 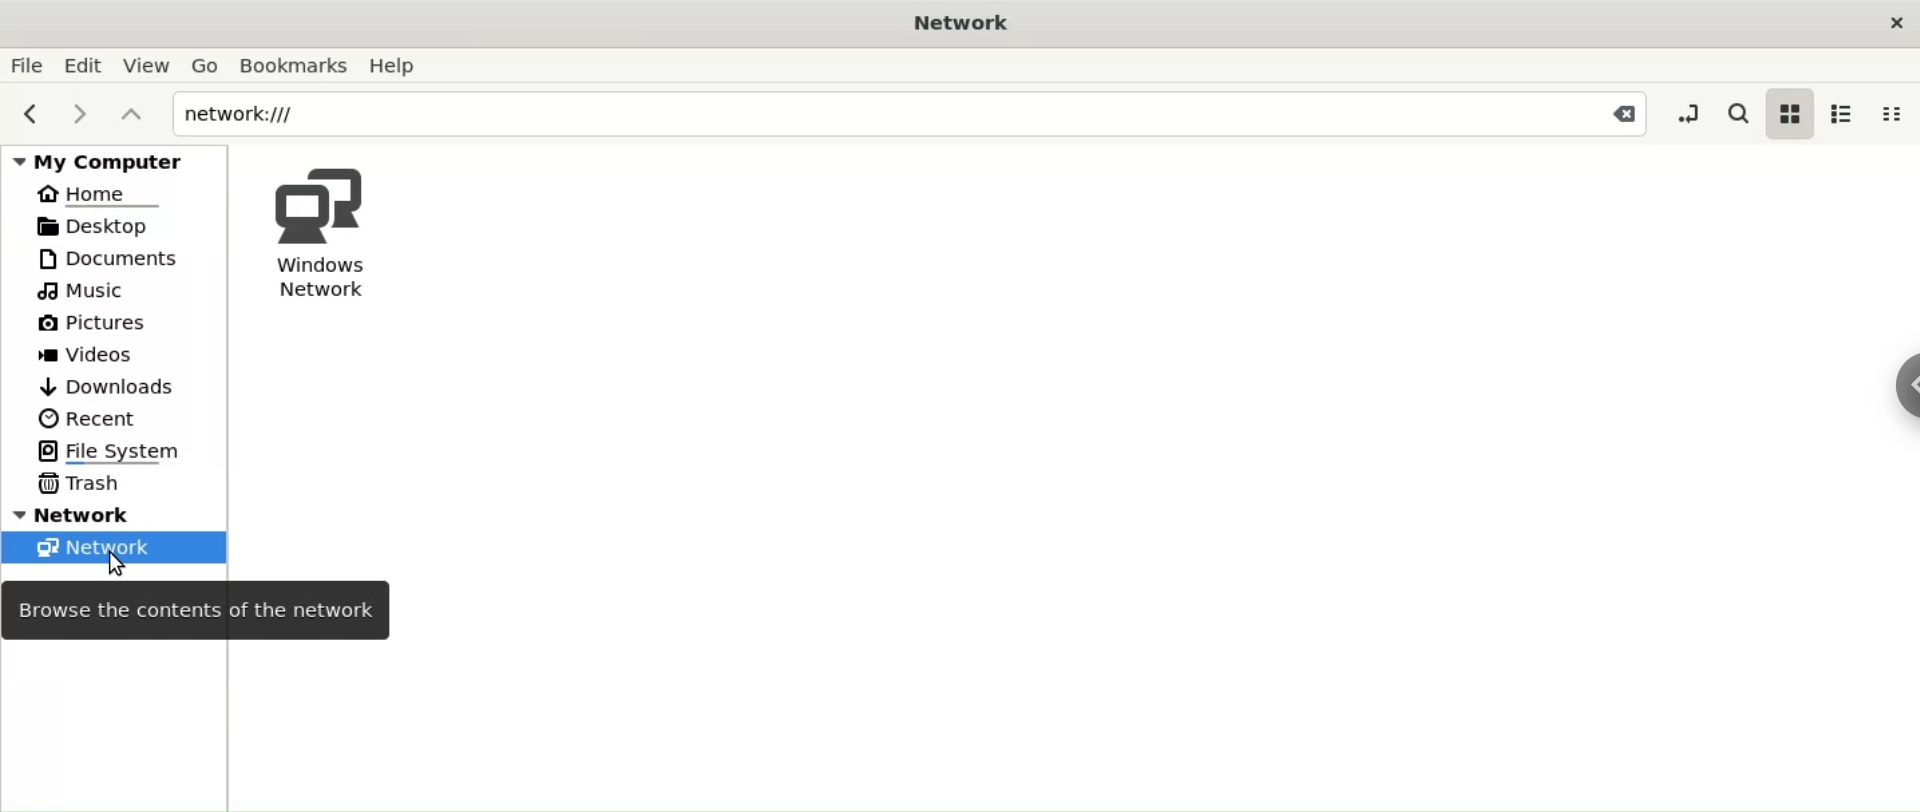 What do you see at coordinates (146, 64) in the screenshot?
I see `View` at bounding box center [146, 64].